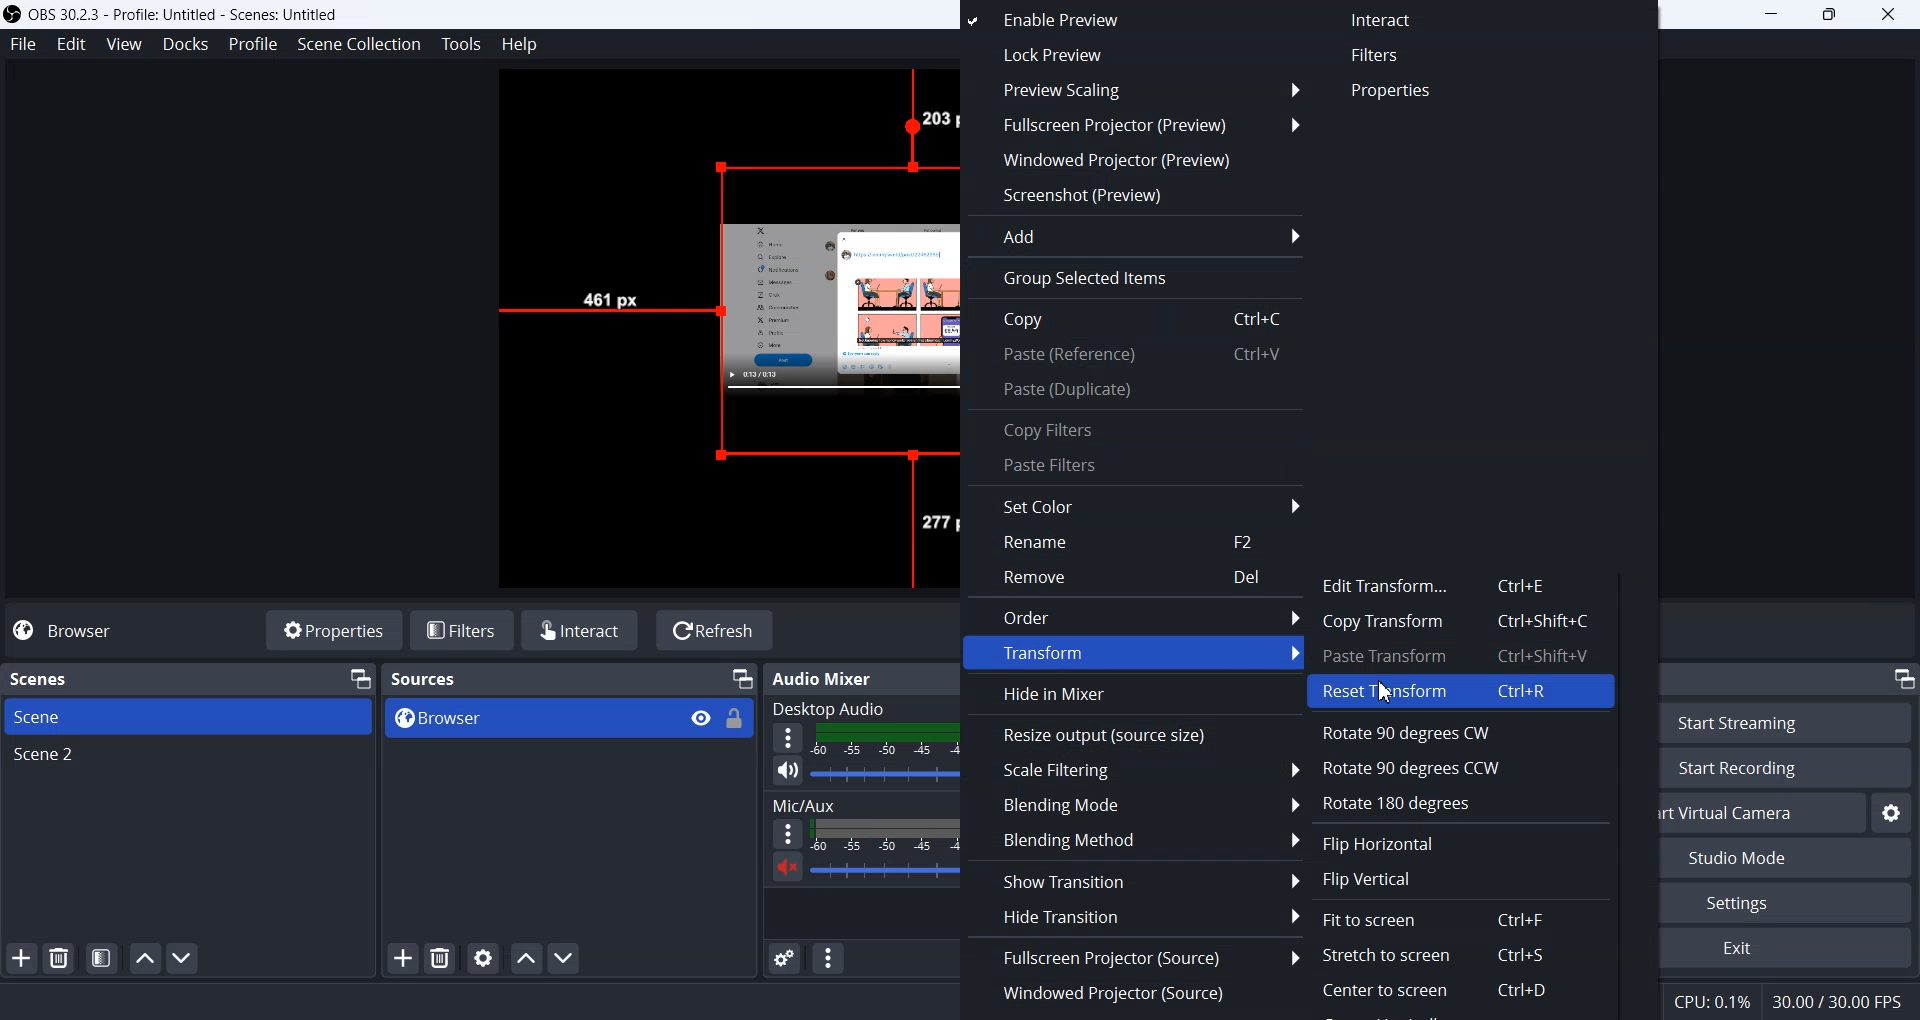  What do you see at coordinates (362, 678) in the screenshot?
I see `Minimize` at bounding box center [362, 678].